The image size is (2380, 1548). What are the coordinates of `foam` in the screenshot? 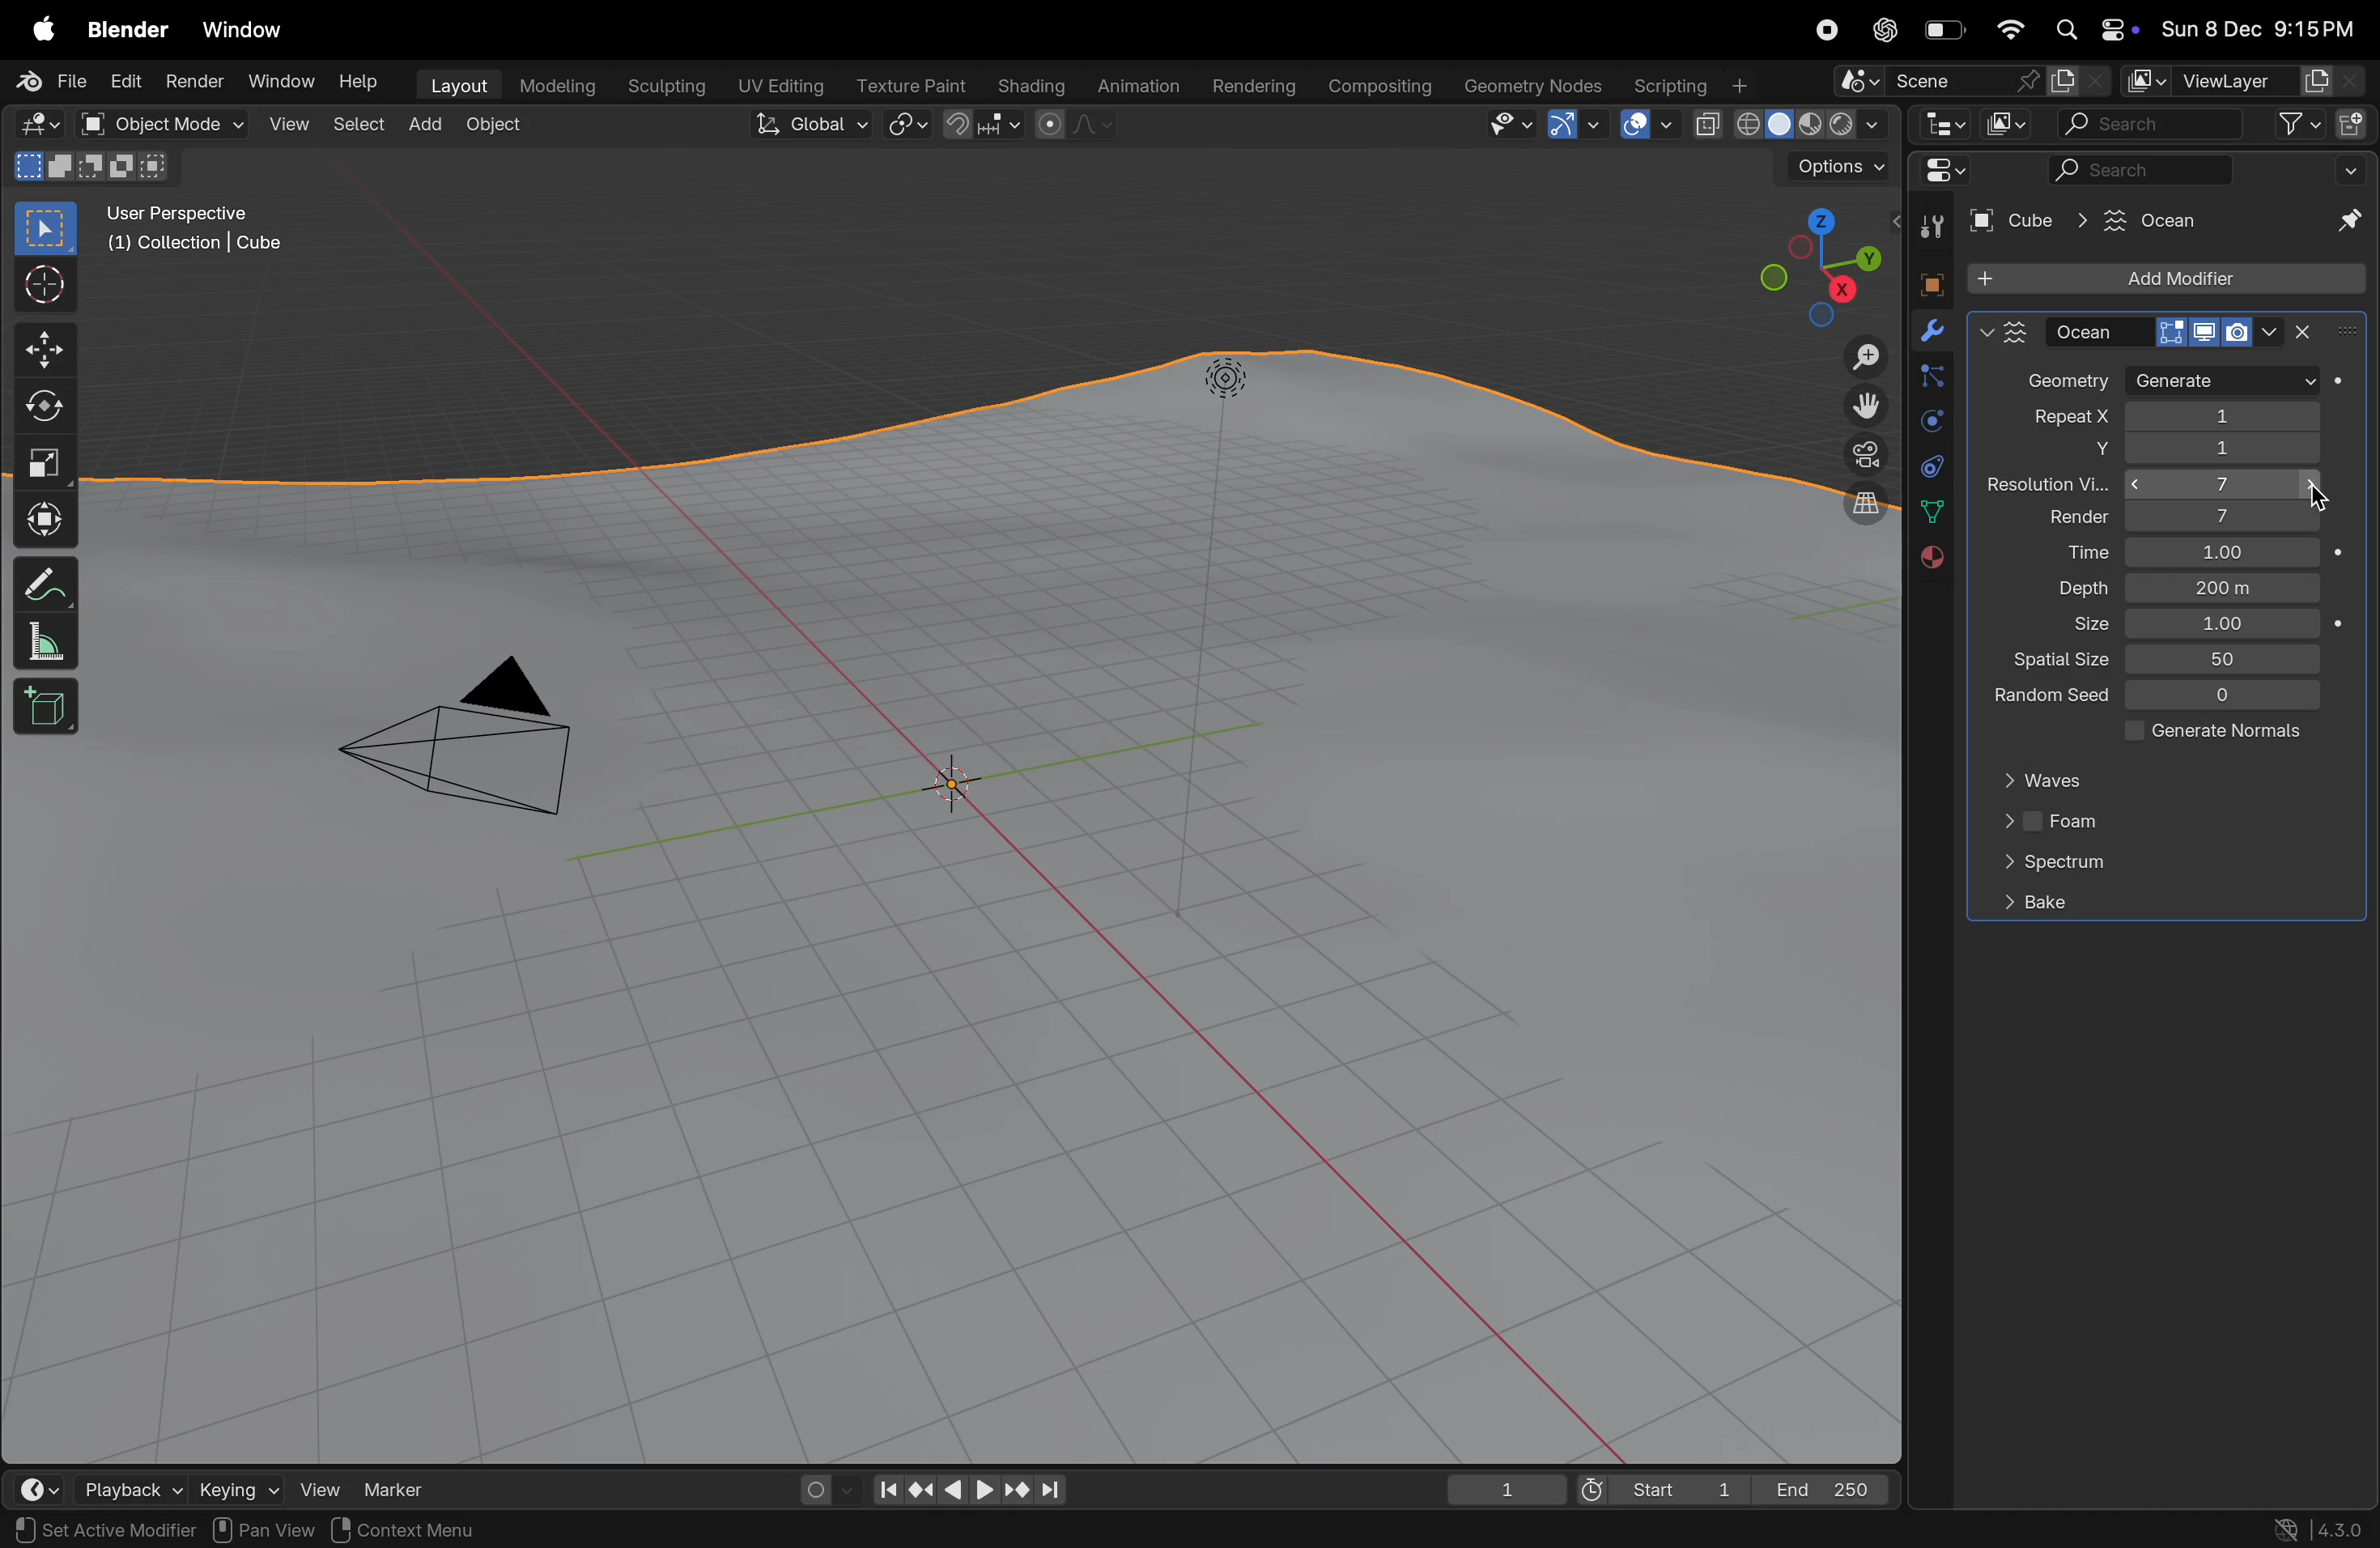 It's located at (2052, 825).